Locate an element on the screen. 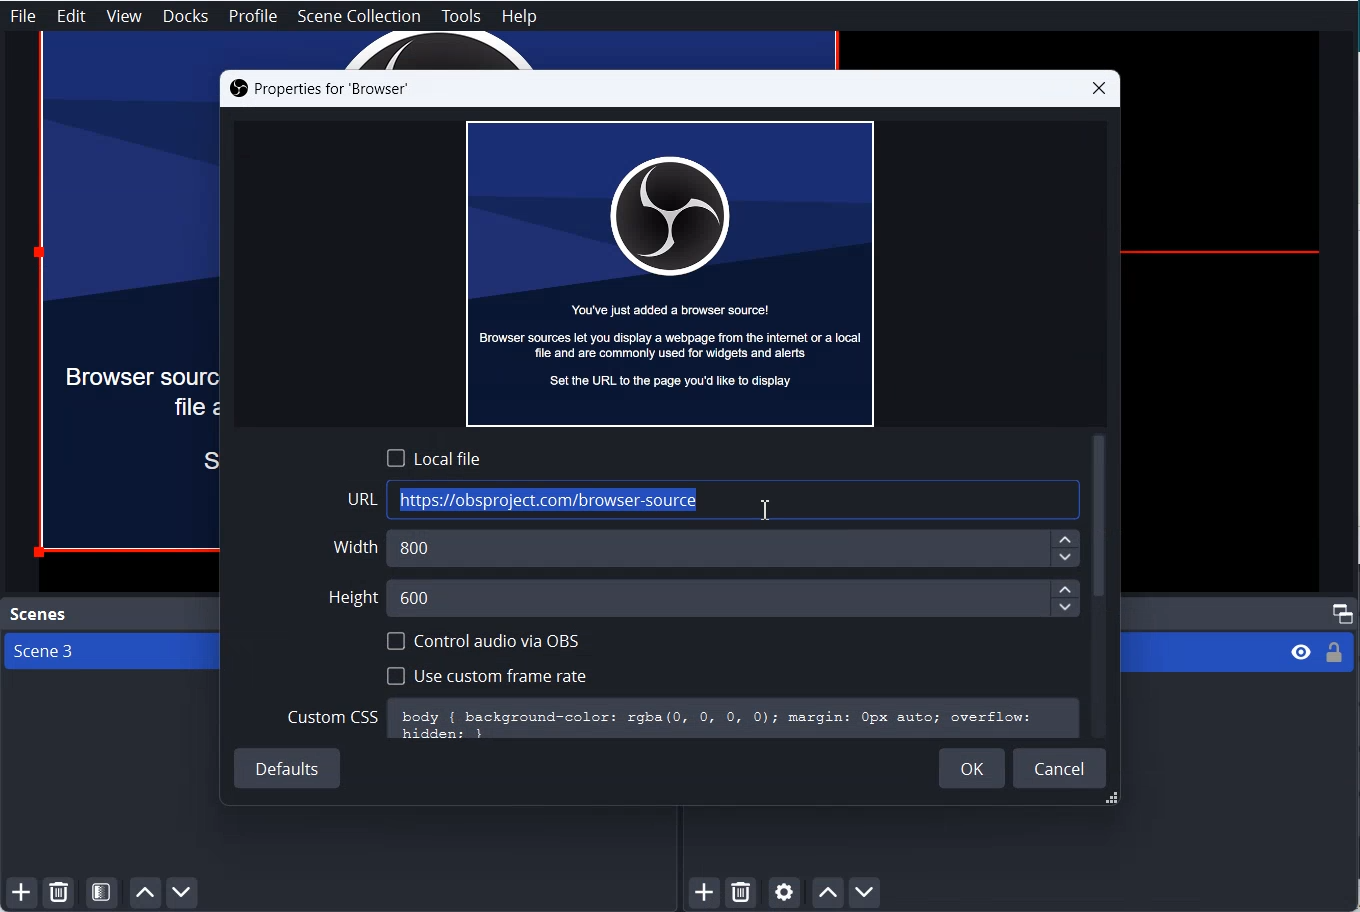 Image resolution: width=1360 pixels, height=912 pixels. Add Scene is located at coordinates (18, 894).